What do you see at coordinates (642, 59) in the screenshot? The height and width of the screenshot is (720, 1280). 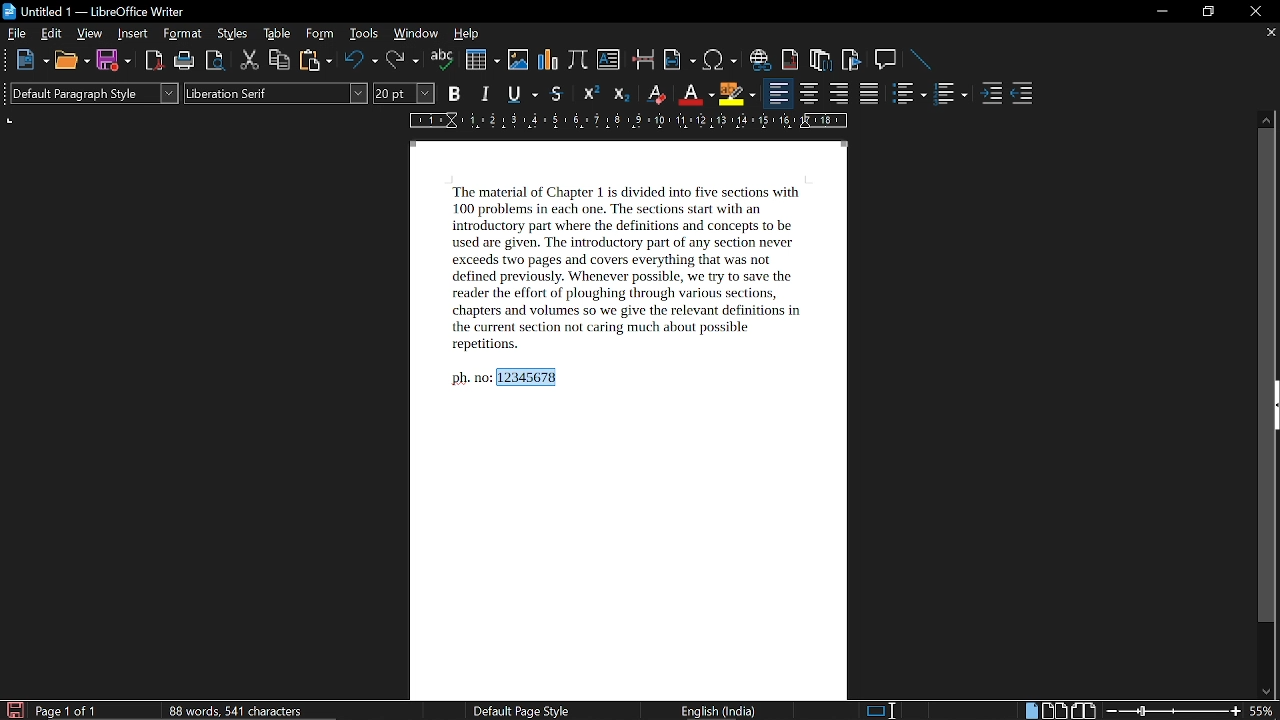 I see `insert pagebreak` at bounding box center [642, 59].